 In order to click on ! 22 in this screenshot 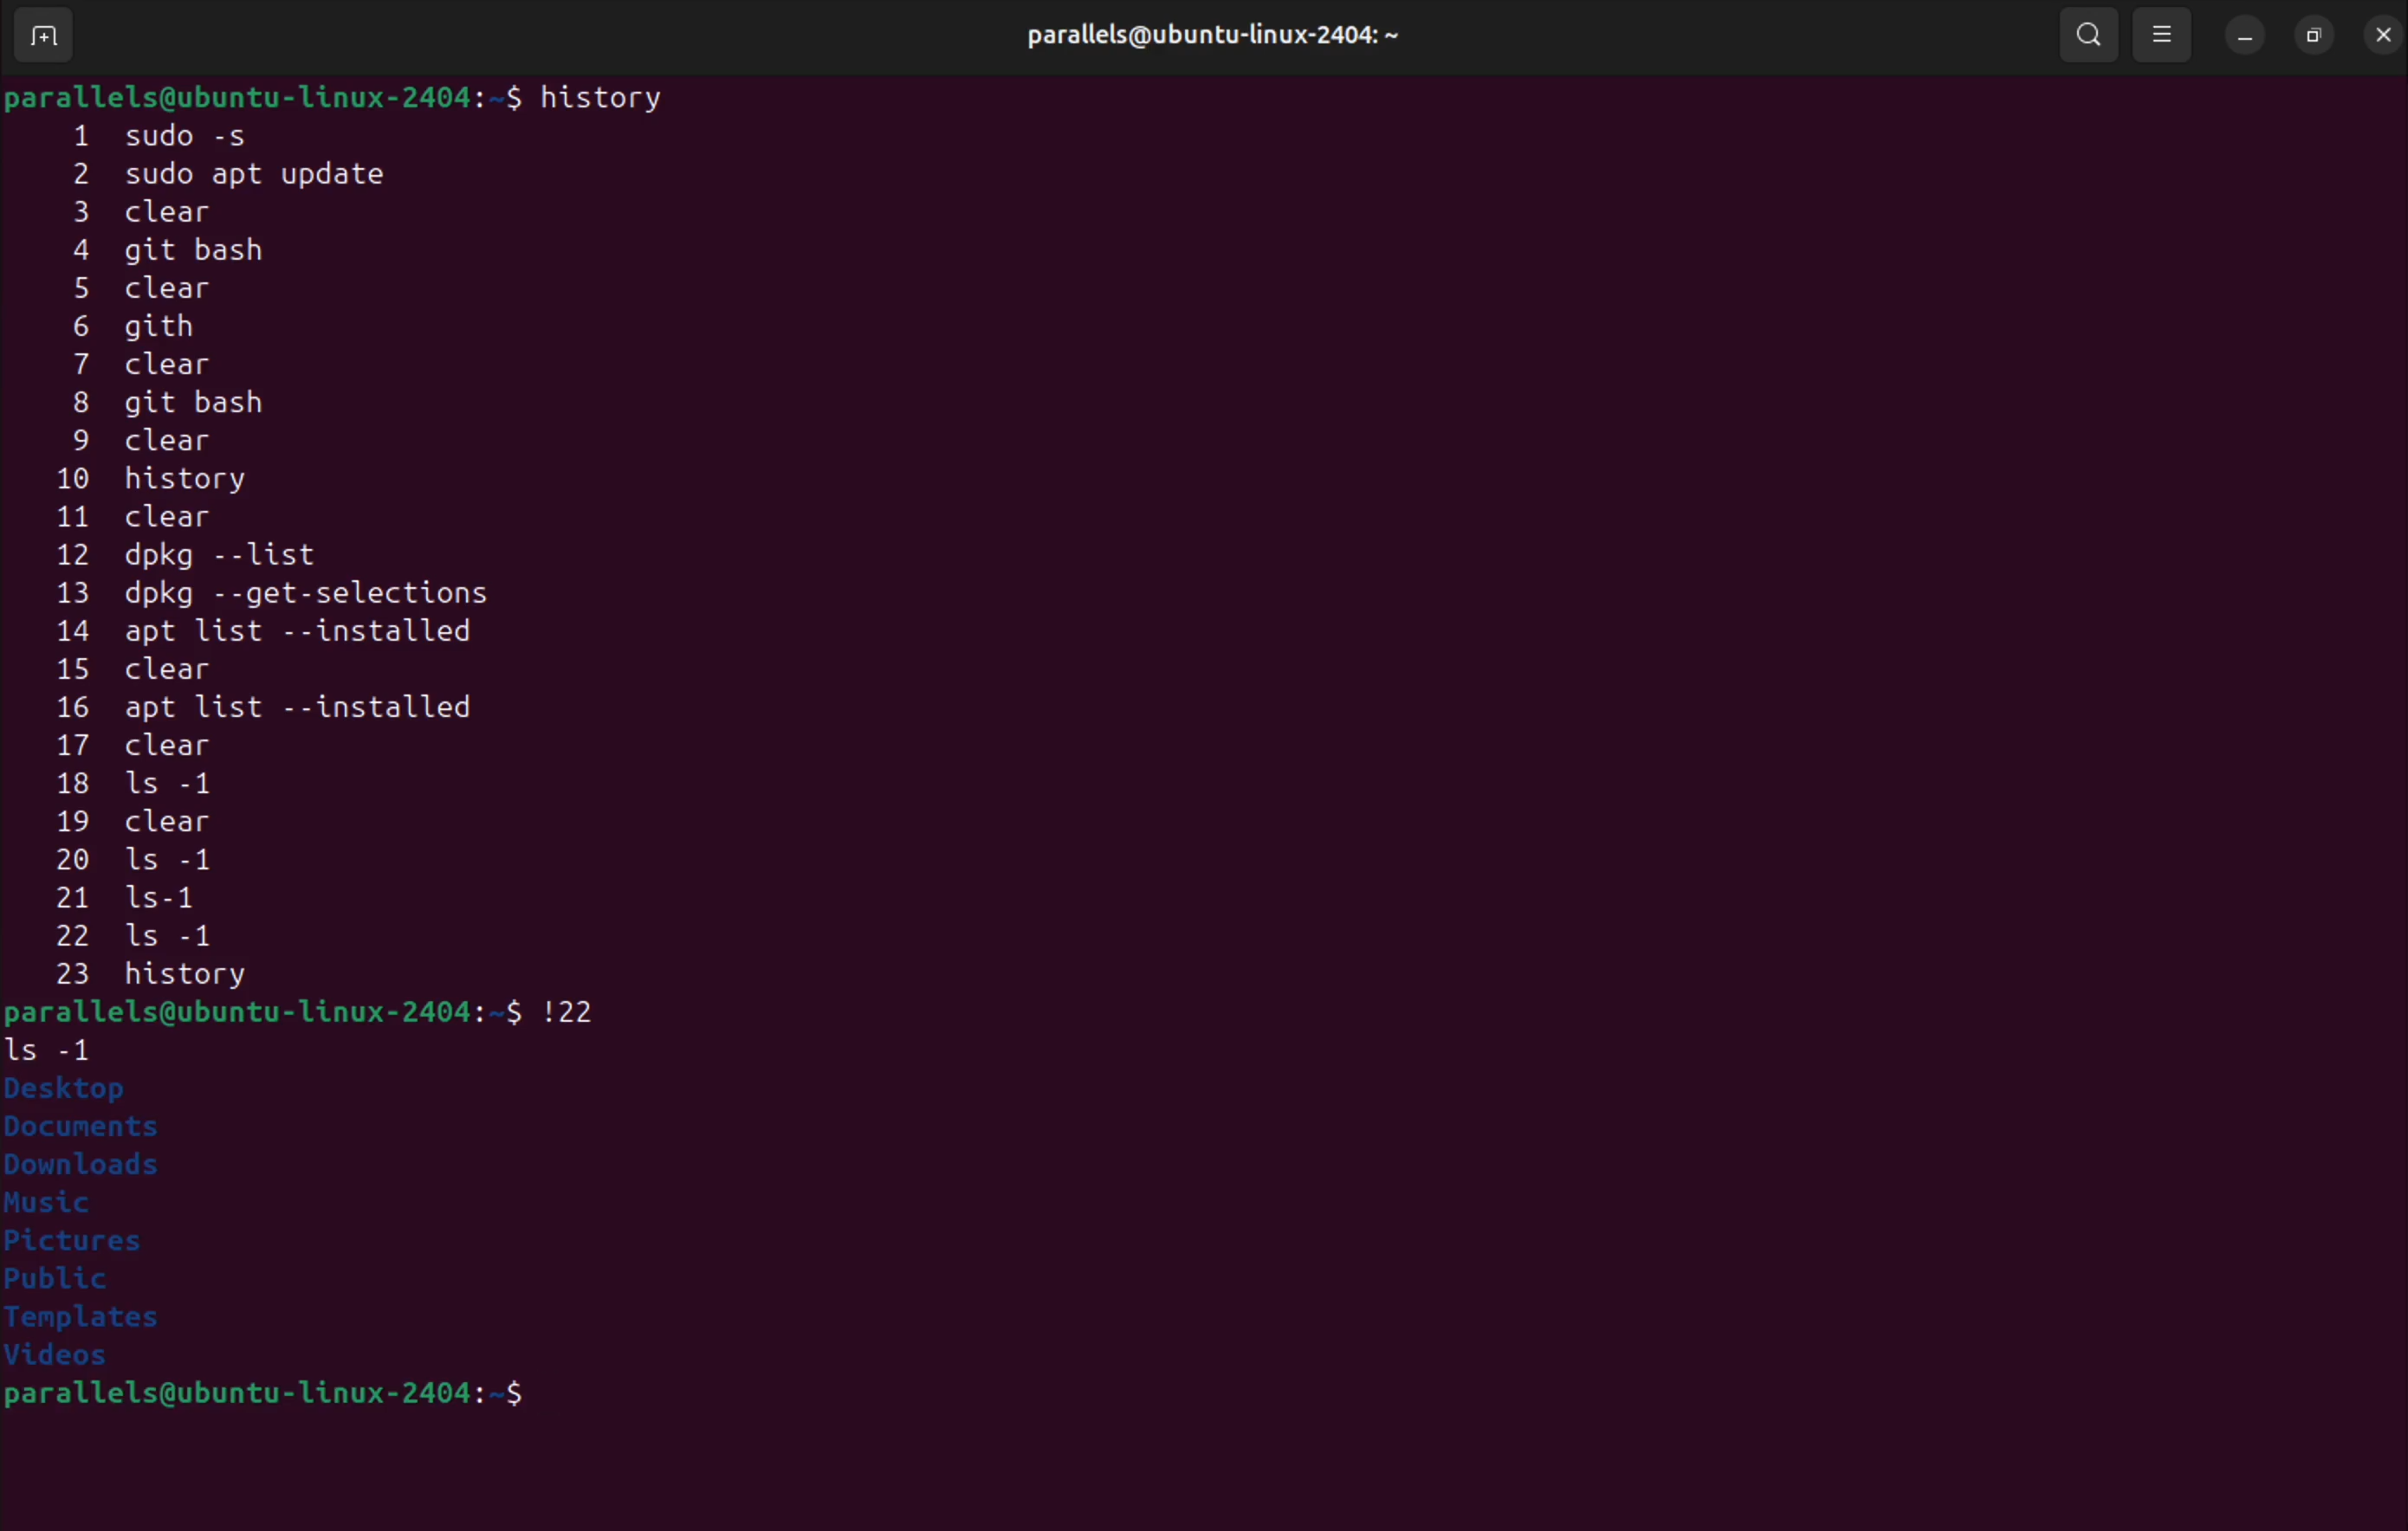, I will do `click(580, 1007)`.